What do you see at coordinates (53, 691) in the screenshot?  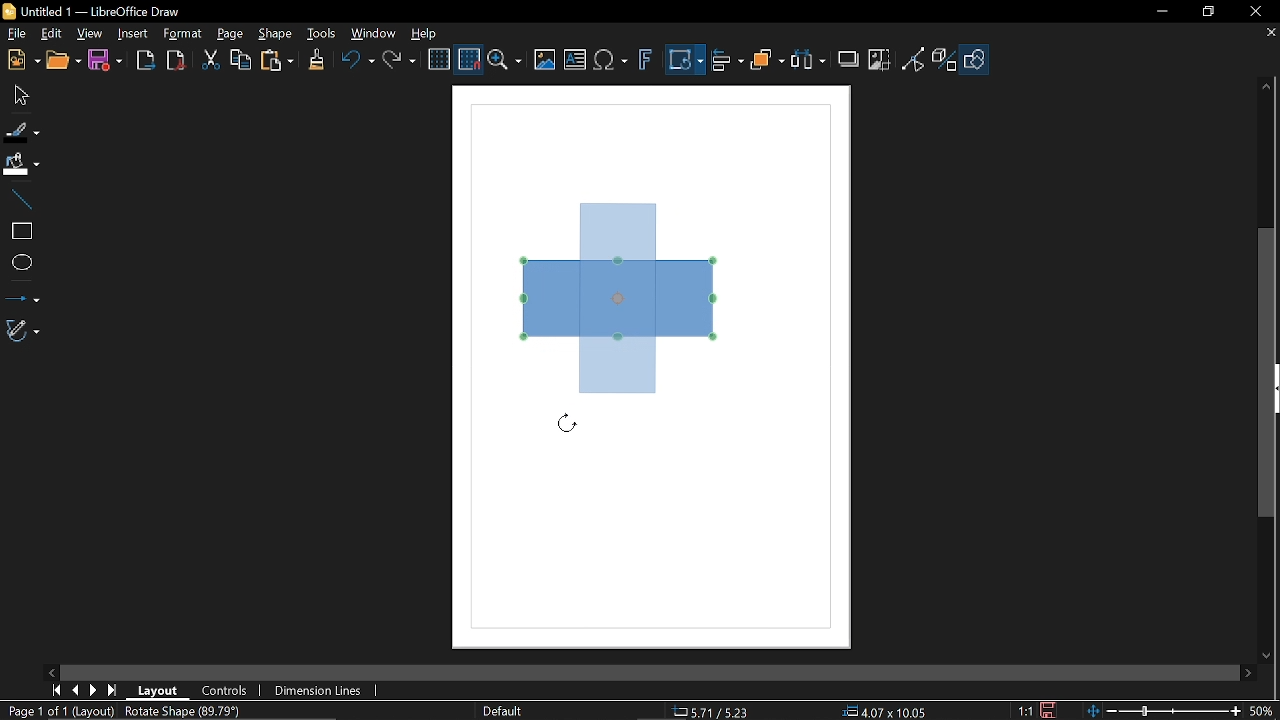 I see `First page` at bounding box center [53, 691].